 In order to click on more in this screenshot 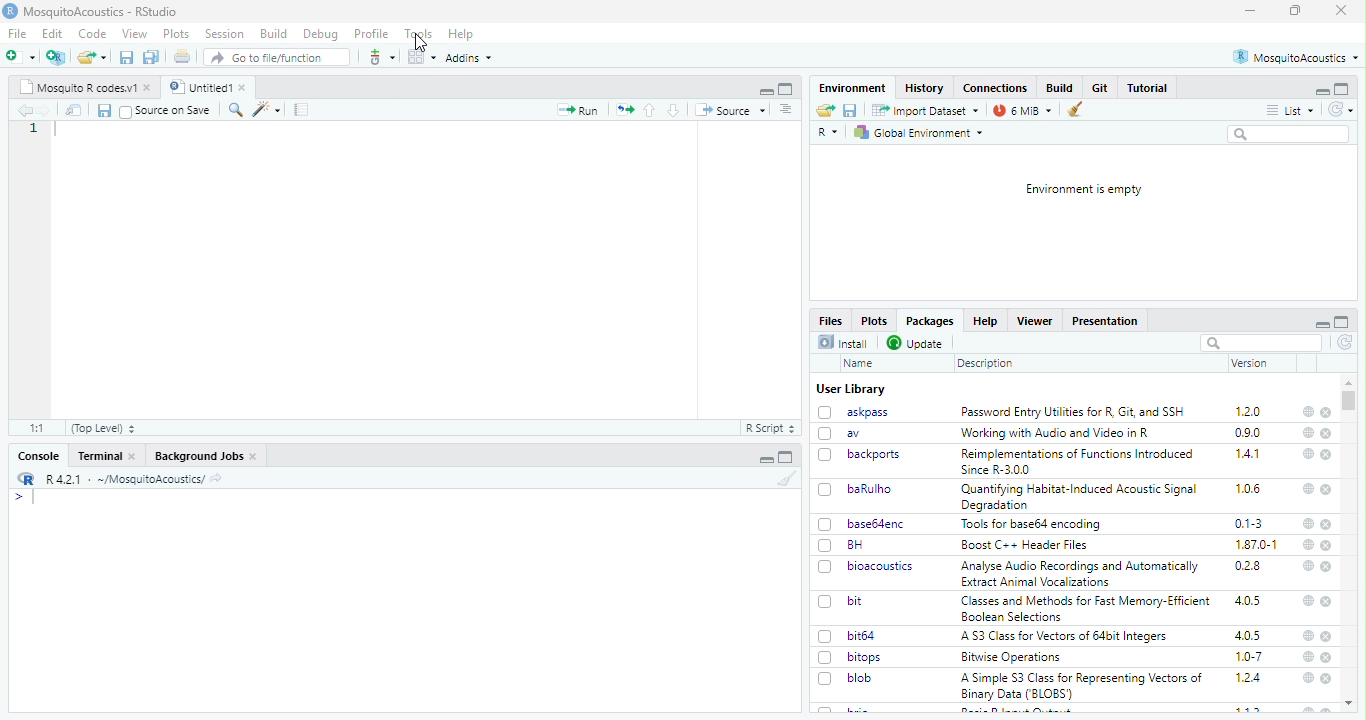, I will do `click(787, 110)`.